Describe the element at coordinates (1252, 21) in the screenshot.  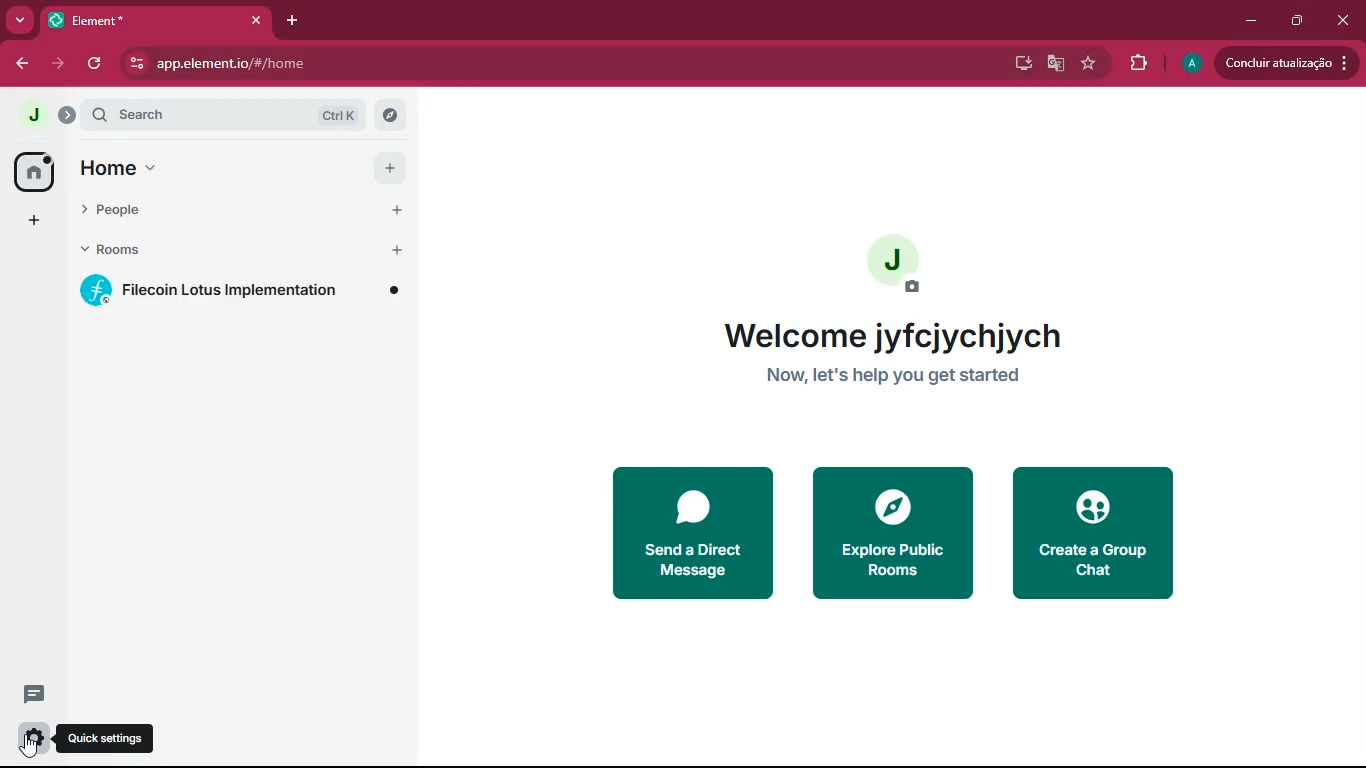
I see `minimize` at that location.